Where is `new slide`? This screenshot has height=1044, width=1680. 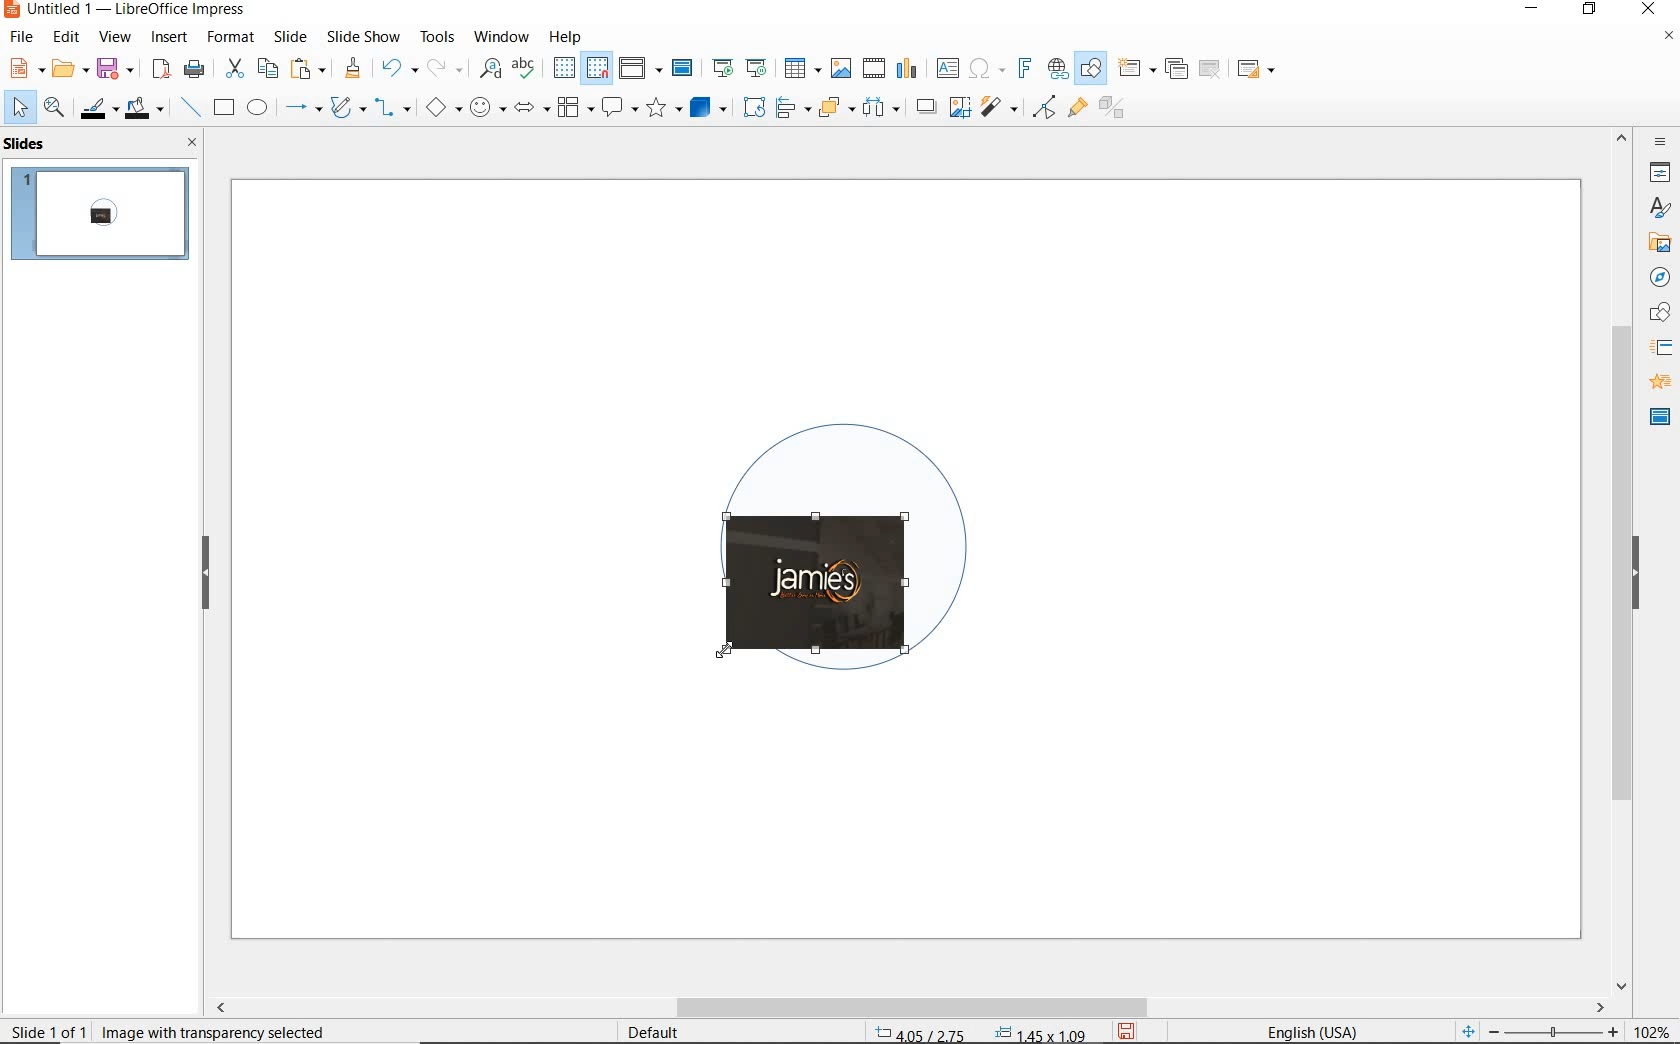 new slide is located at coordinates (1136, 69).